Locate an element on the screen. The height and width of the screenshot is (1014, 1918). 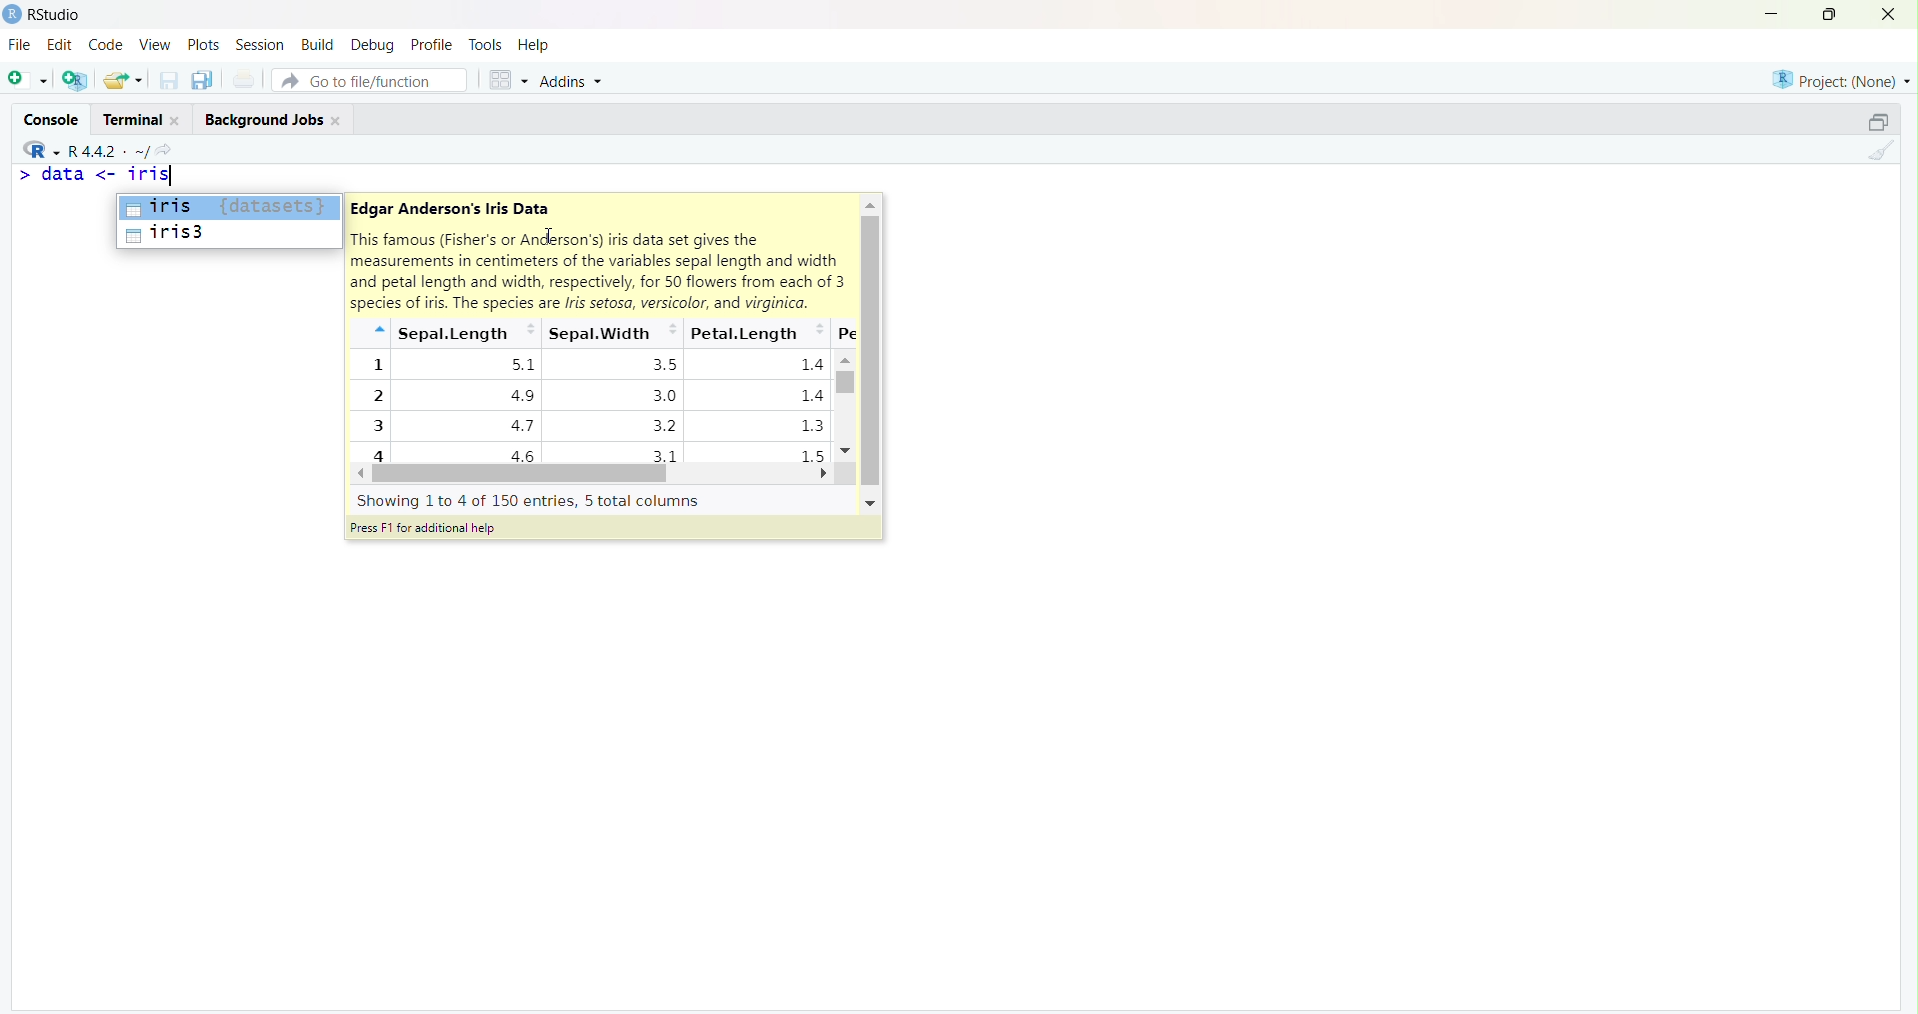
File is located at coordinates (19, 44).